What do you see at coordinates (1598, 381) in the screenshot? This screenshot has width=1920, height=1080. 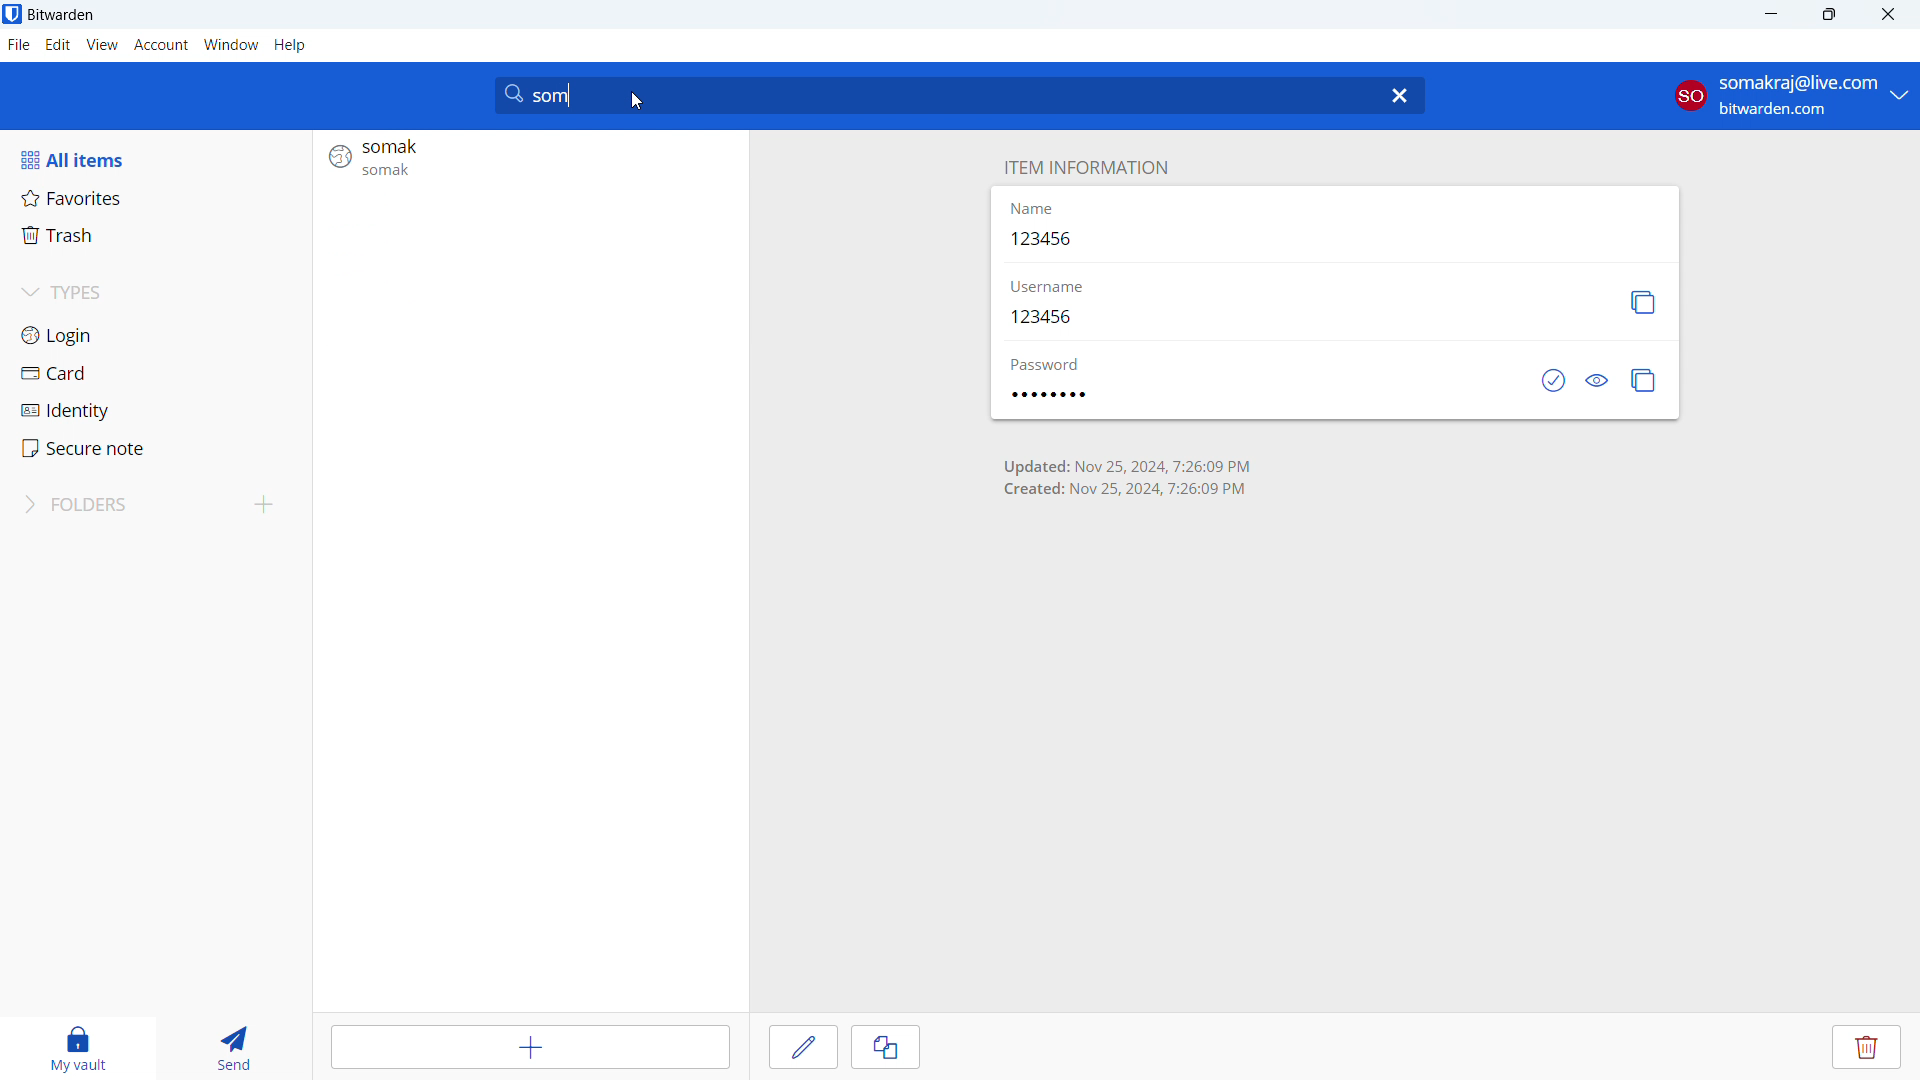 I see `toggle visibility` at bounding box center [1598, 381].